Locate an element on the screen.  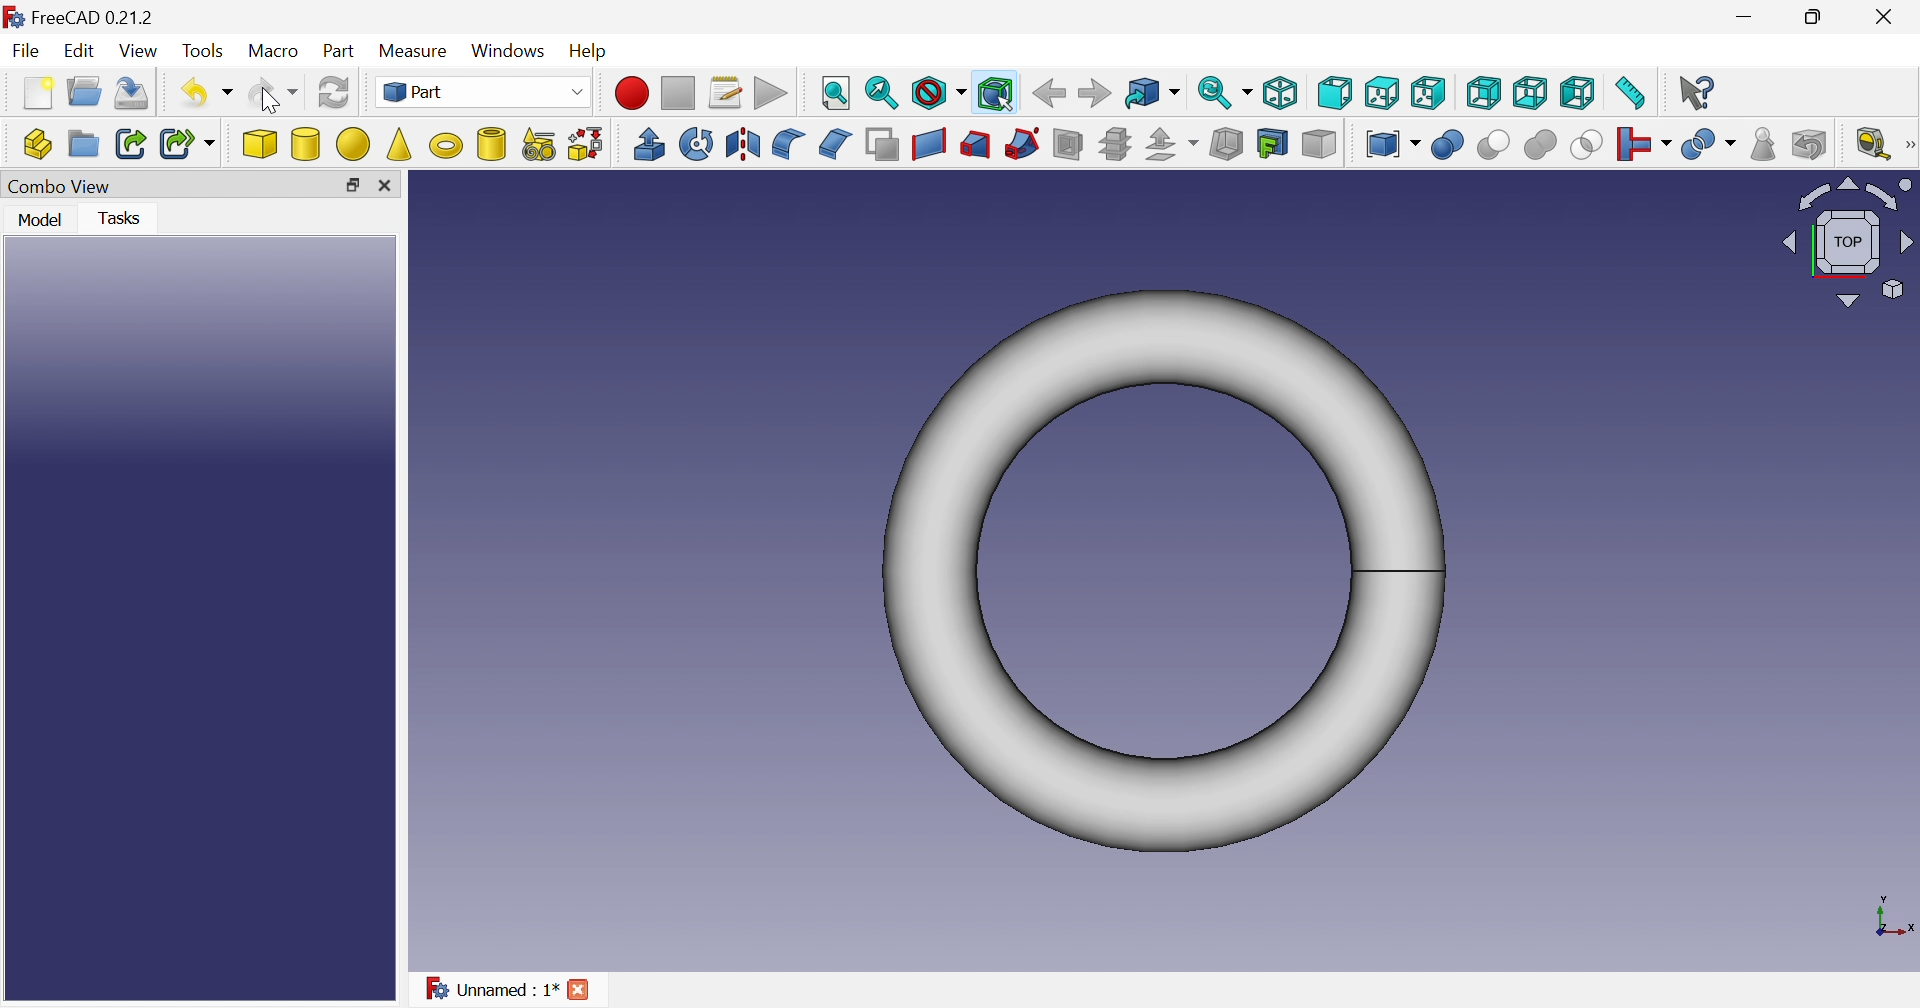
Sphere is located at coordinates (352, 146).